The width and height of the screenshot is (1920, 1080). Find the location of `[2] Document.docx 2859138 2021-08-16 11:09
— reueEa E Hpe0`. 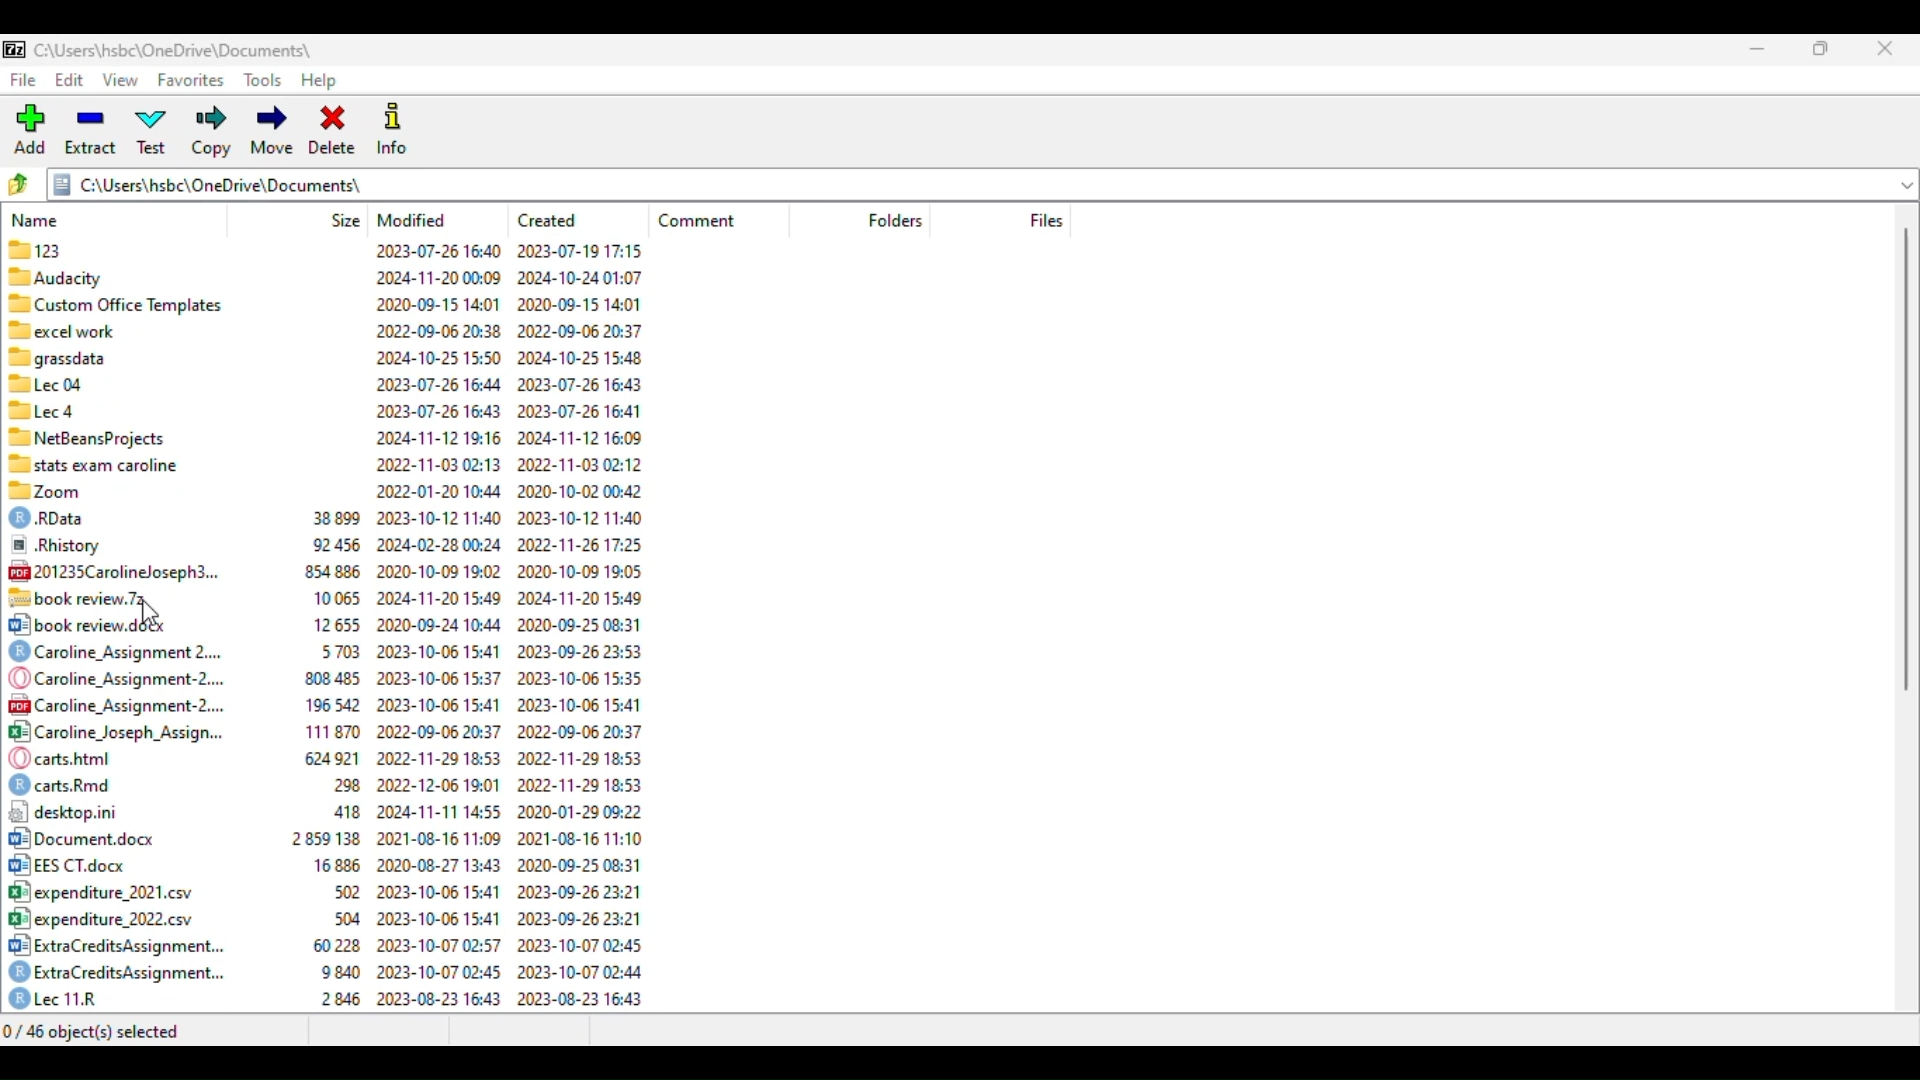

[2] Document.docx 2859138 2021-08-16 11:09
— reueEa E Hpe0 is located at coordinates (327, 837).